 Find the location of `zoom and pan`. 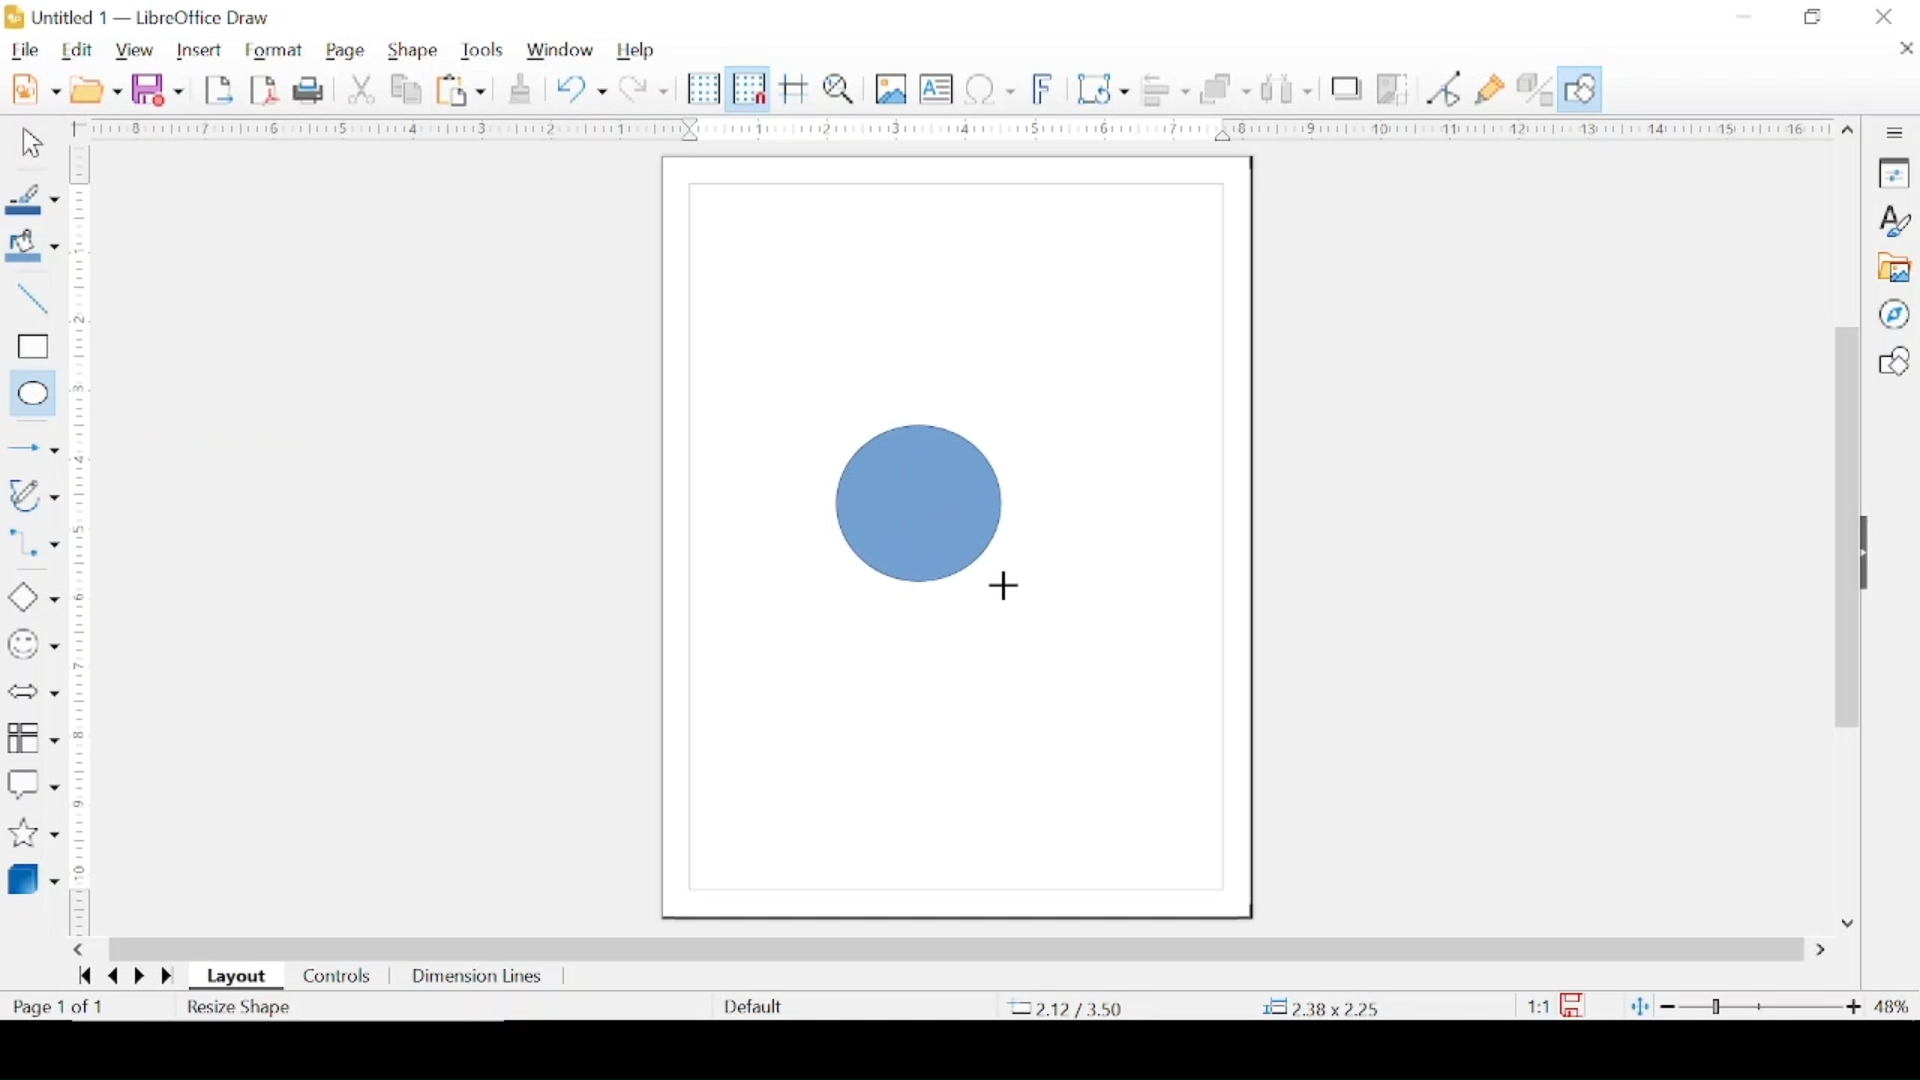

zoom and pan is located at coordinates (840, 90).